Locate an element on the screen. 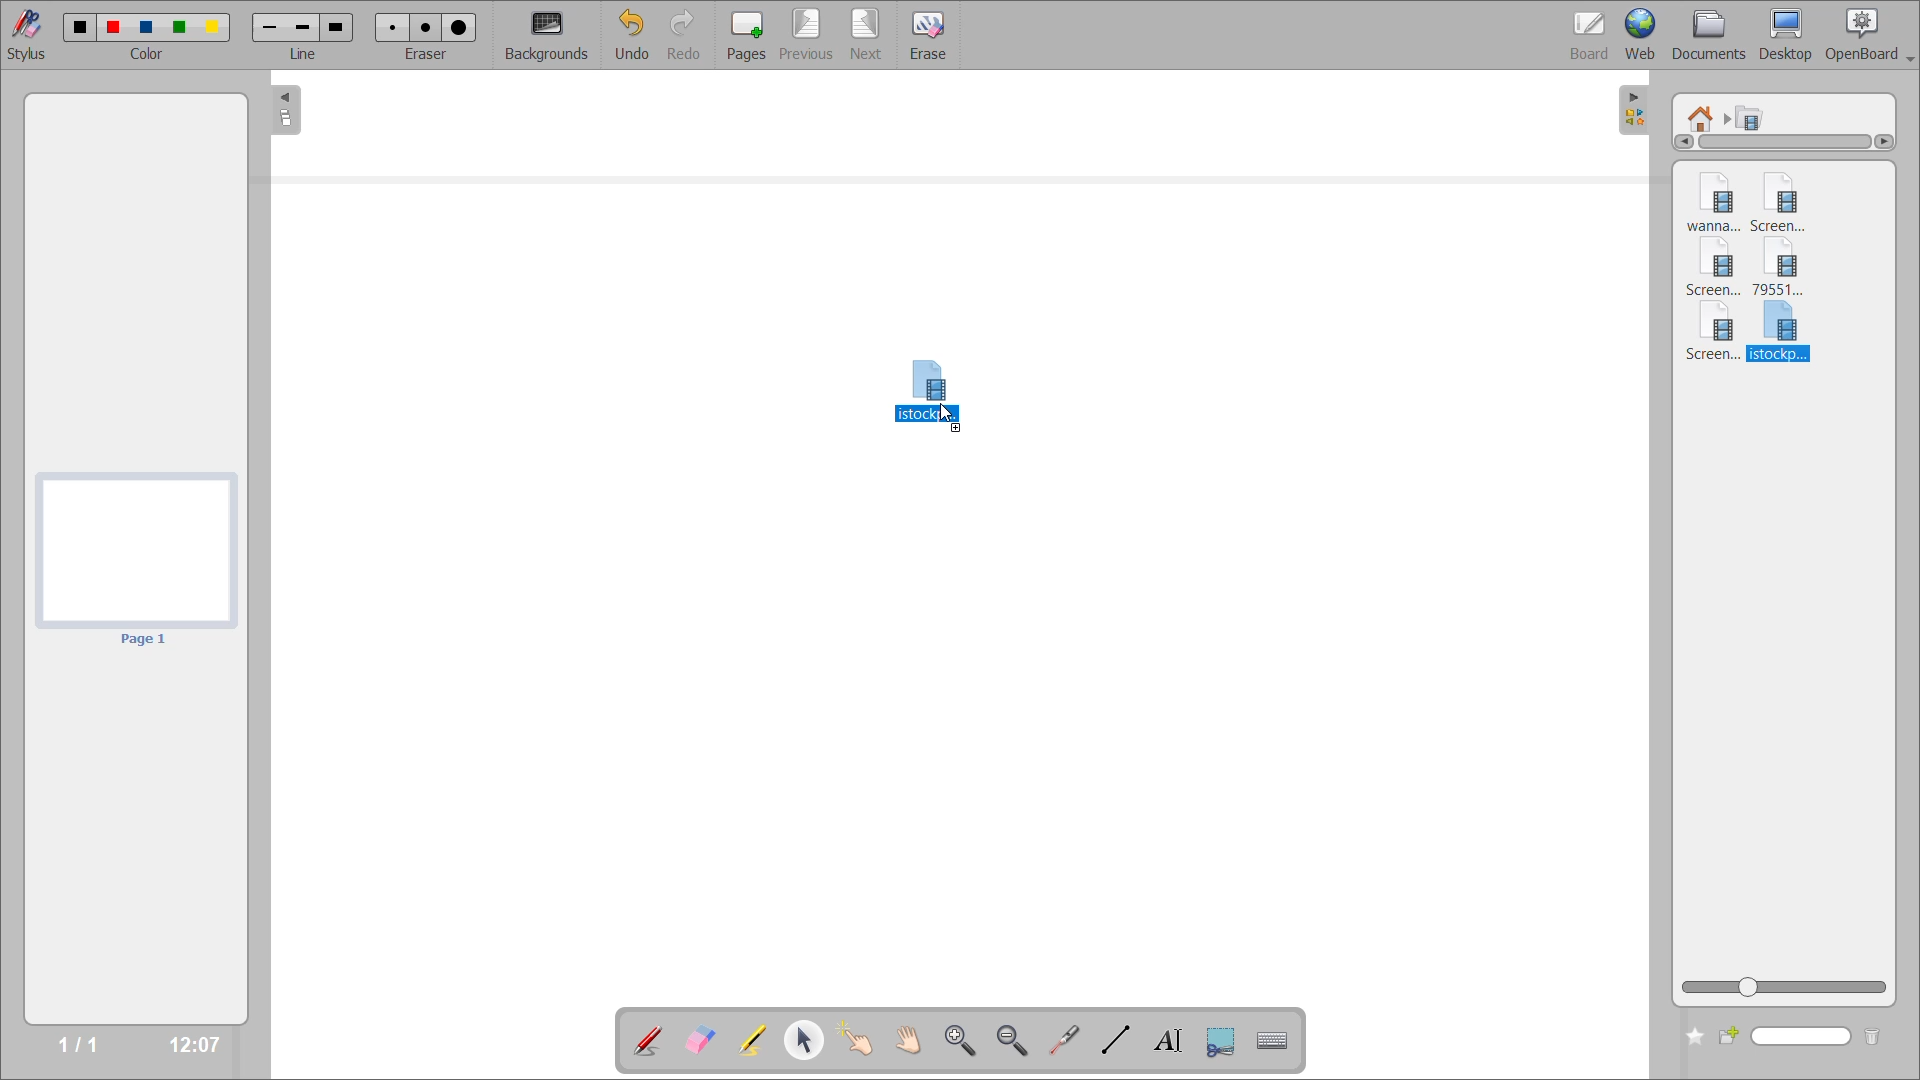  previous is located at coordinates (803, 36).